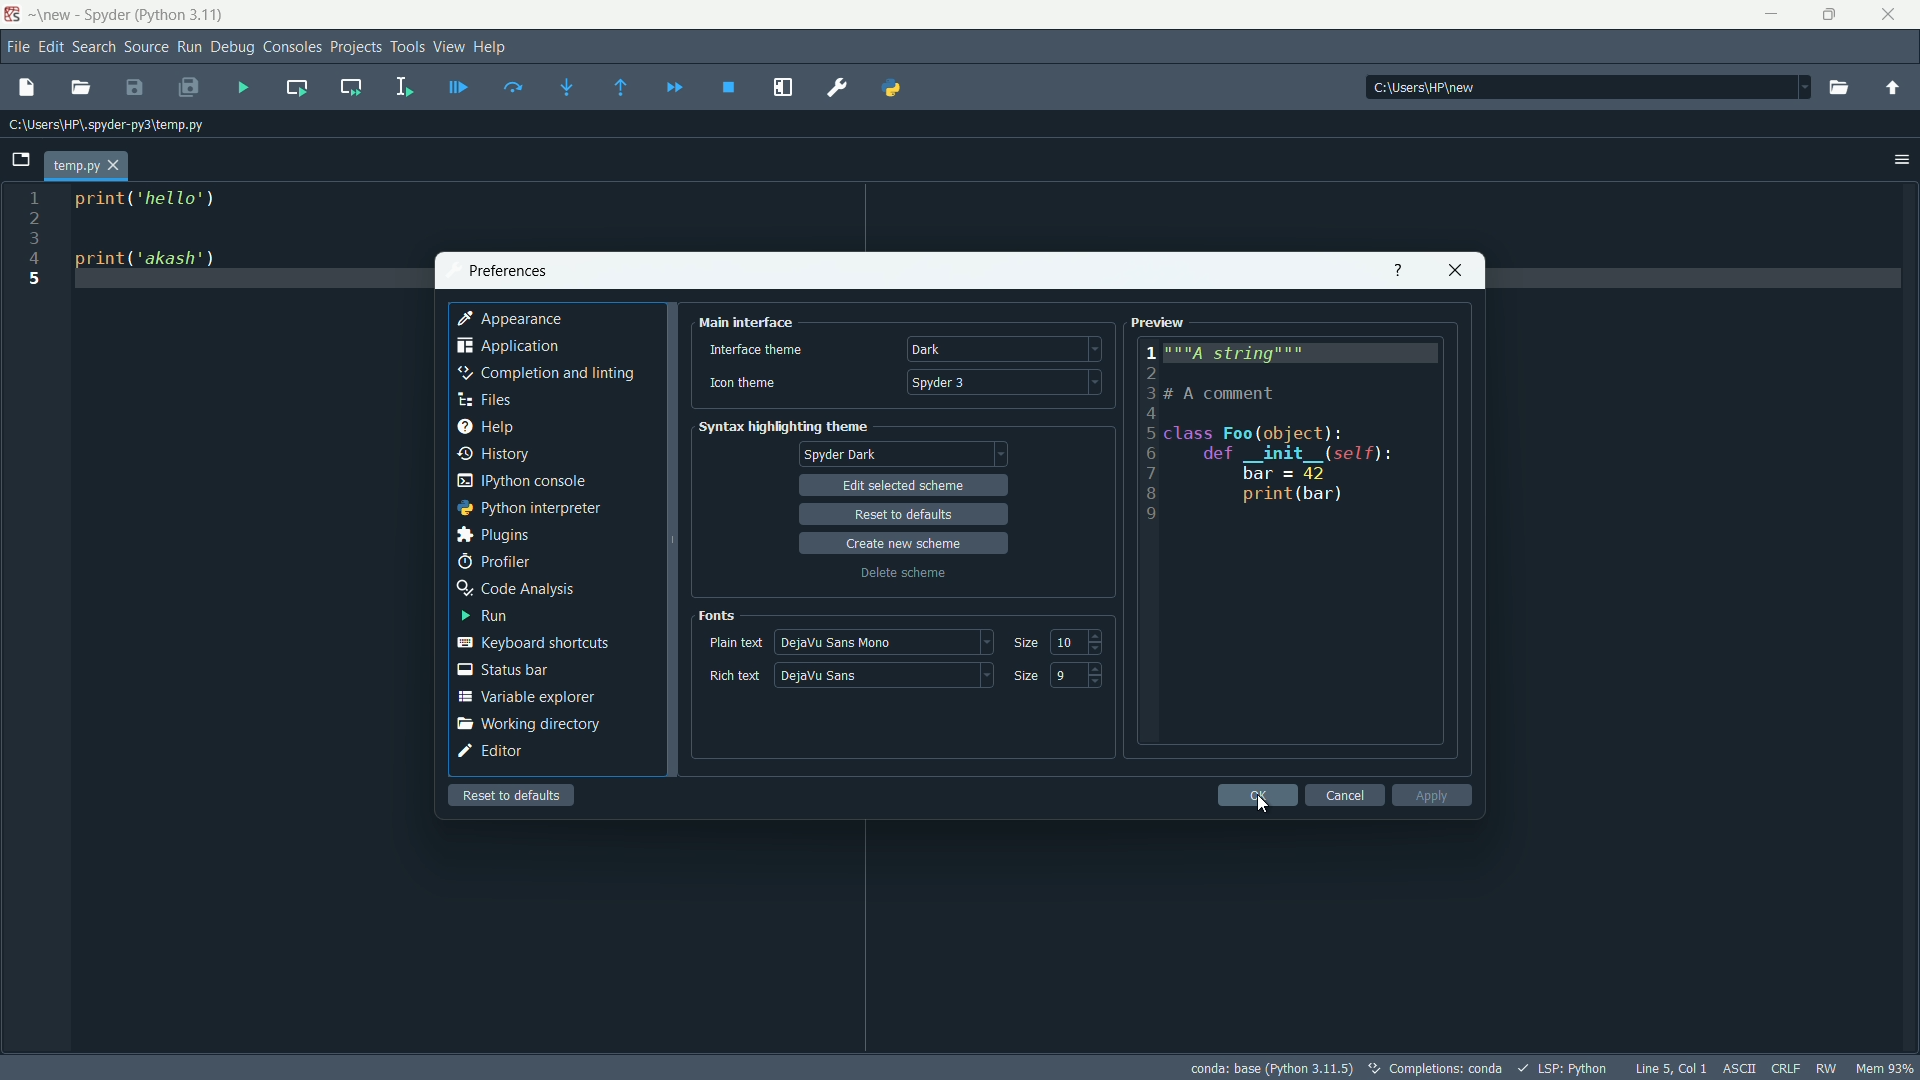 Image resolution: width=1920 pixels, height=1080 pixels. What do you see at coordinates (251, 248) in the screenshot?
I see `print('hello') print('akash')` at bounding box center [251, 248].